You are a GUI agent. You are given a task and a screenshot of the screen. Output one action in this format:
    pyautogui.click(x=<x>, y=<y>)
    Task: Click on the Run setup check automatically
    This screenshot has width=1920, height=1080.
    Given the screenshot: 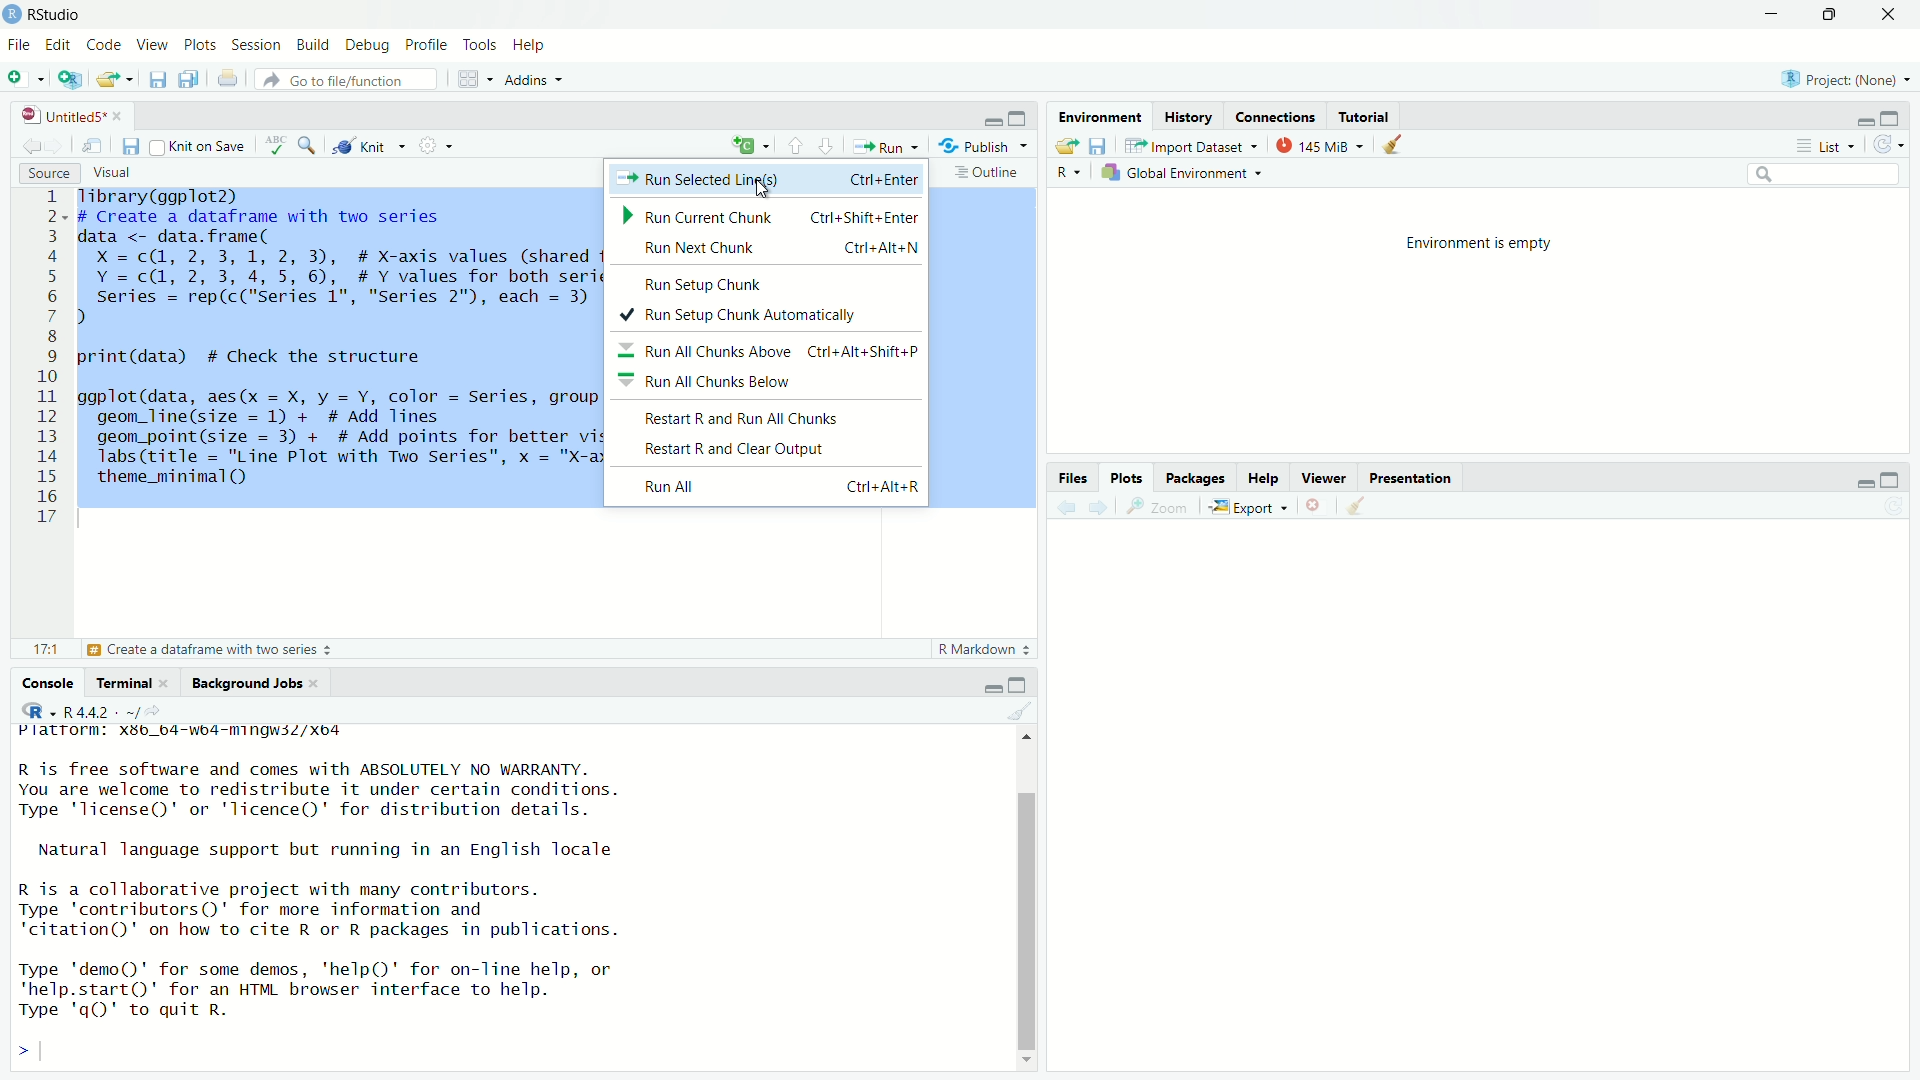 What is the action you would take?
    pyautogui.click(x=739, y=315)
    